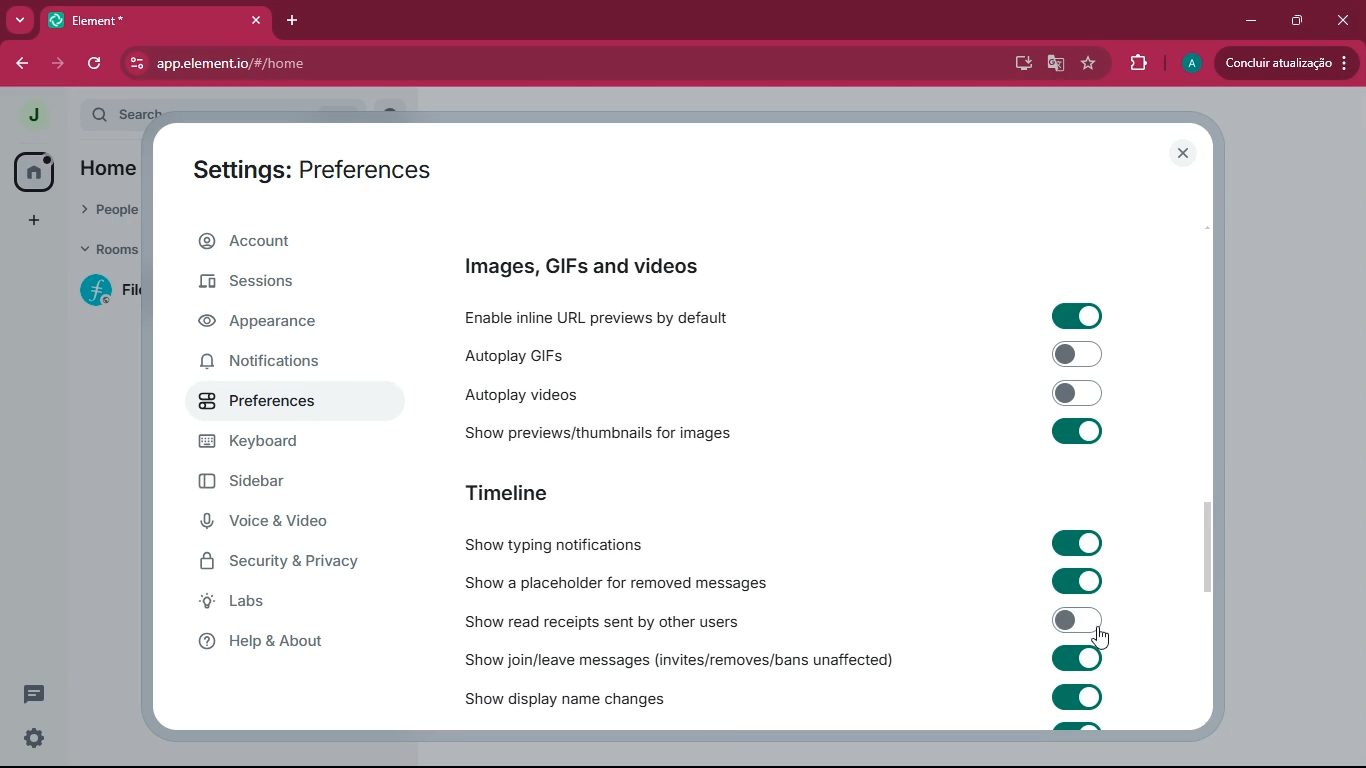 The width and height of the screenshot is (1366, 768). I want to click on profile picture, so click(33, 114).